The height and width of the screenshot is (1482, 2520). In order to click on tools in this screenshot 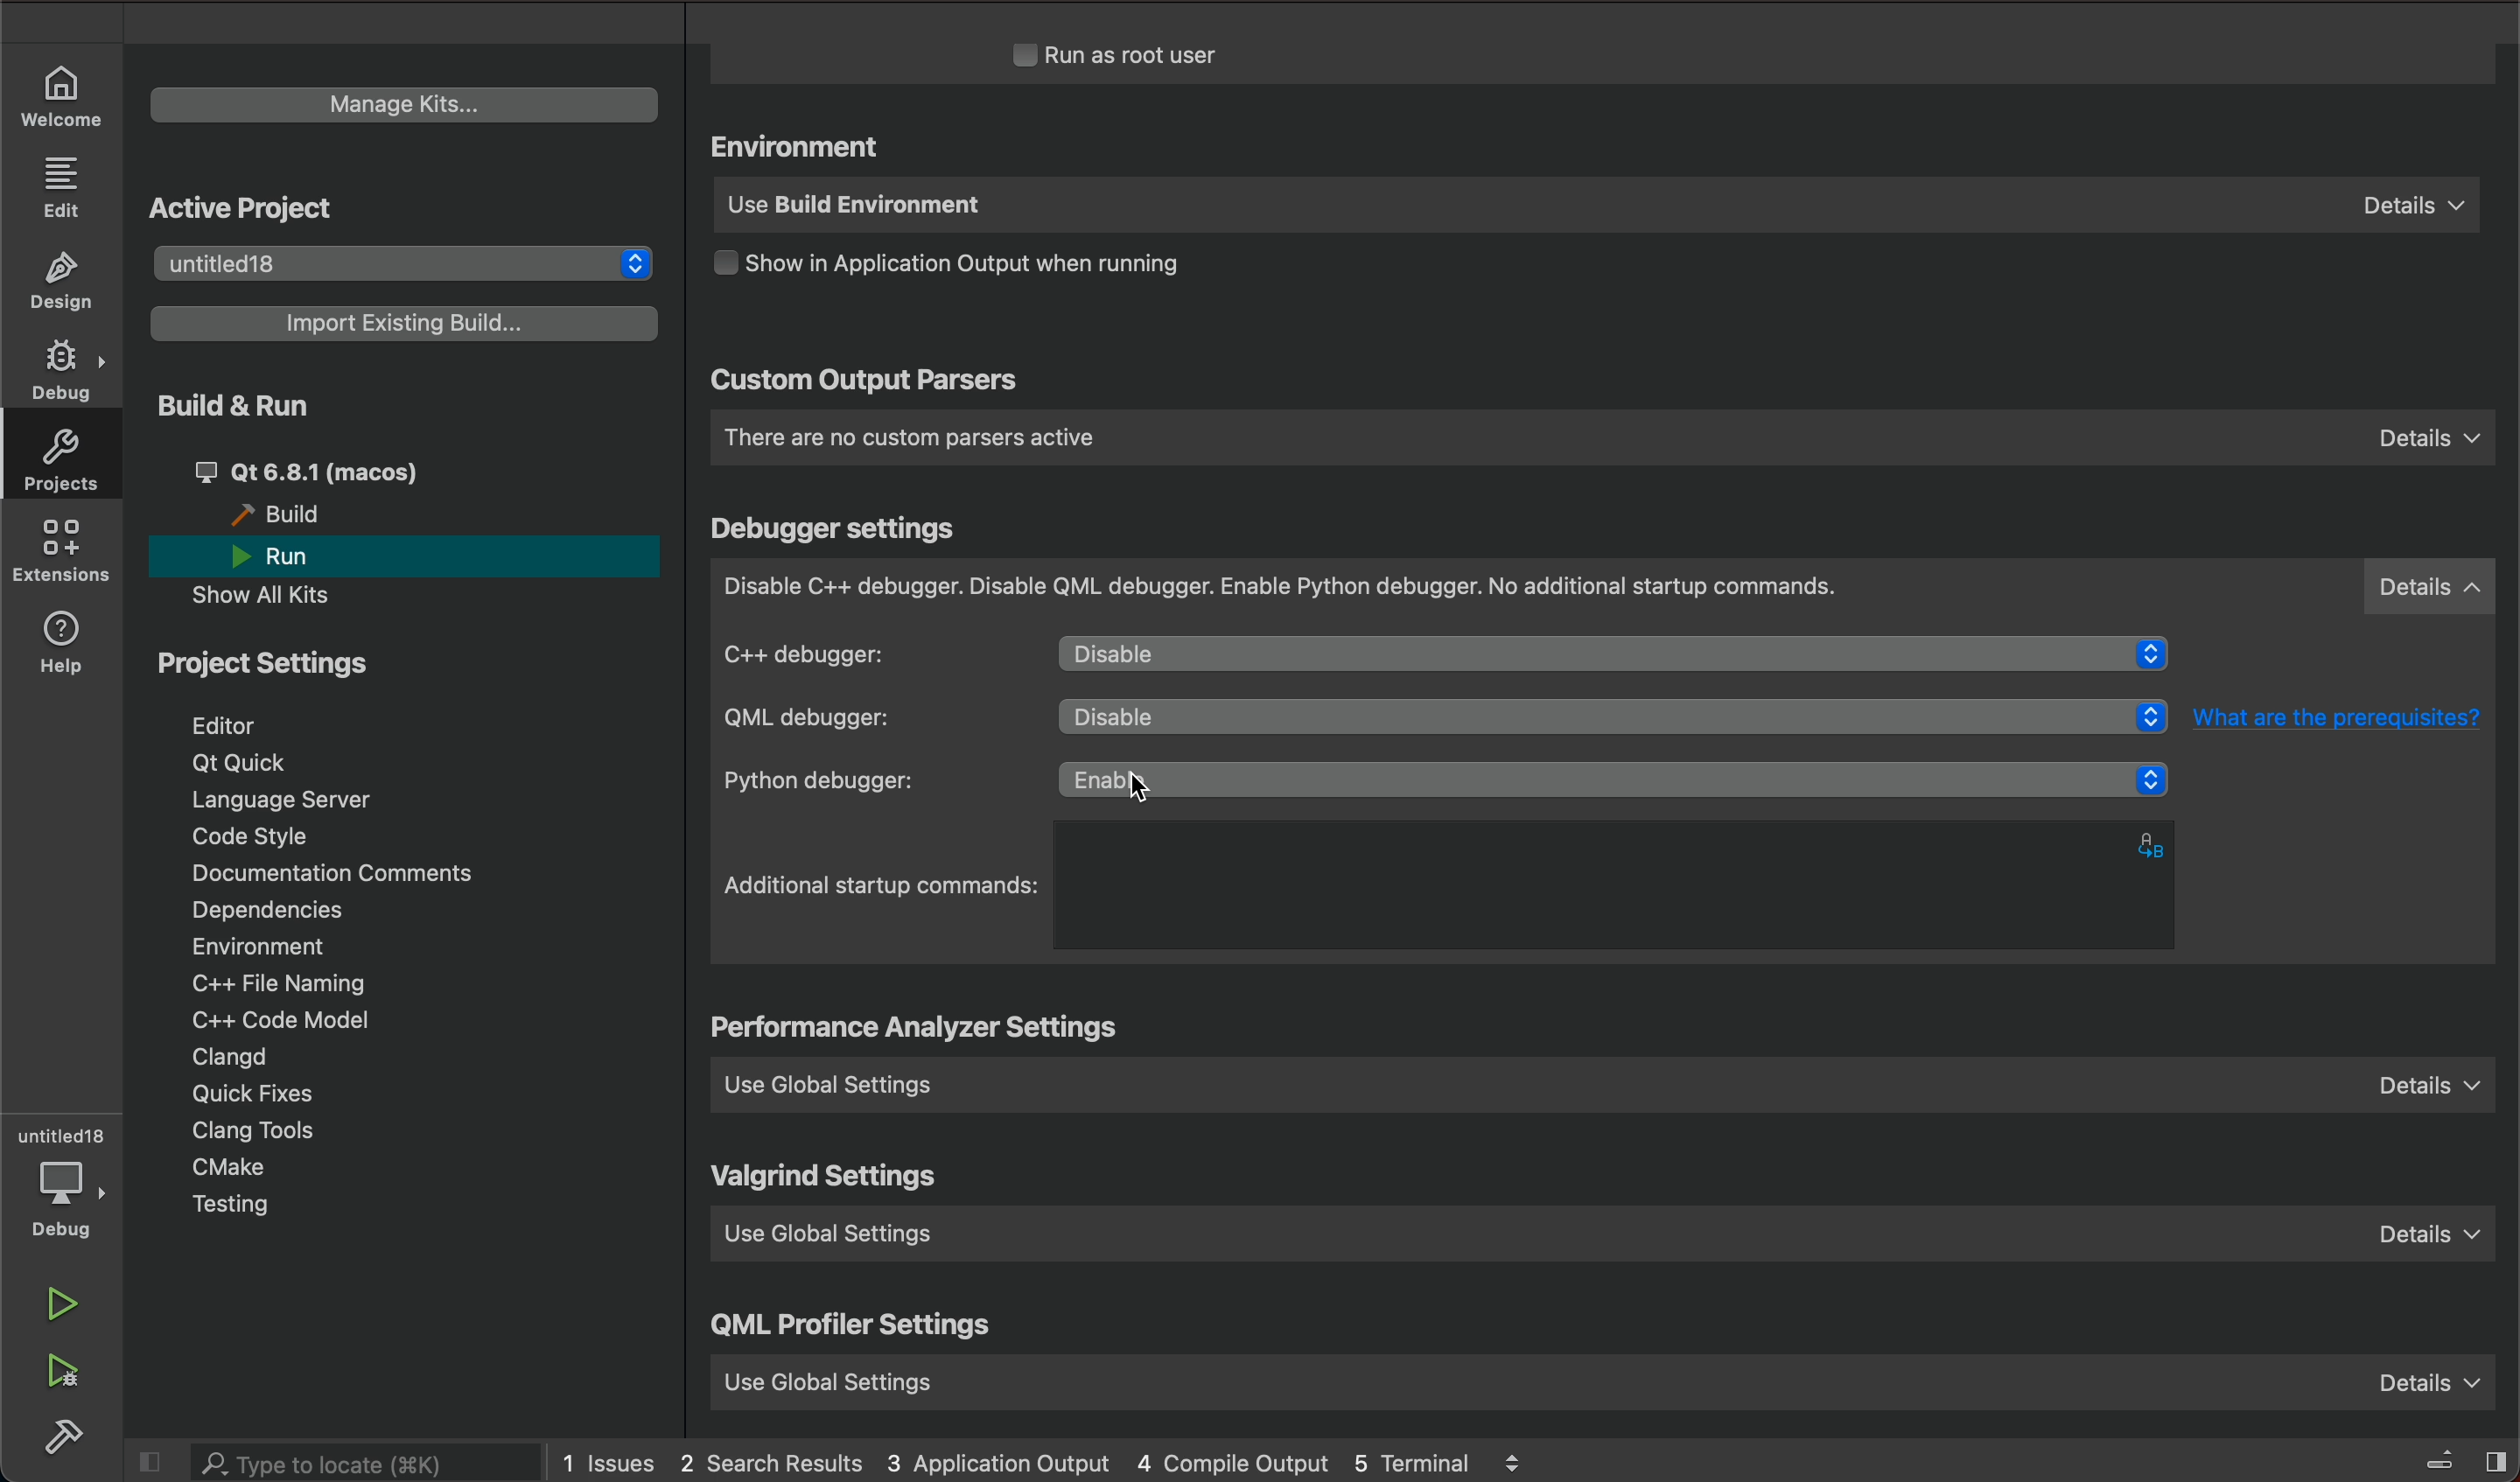, I will do `click(284, 1132)`.